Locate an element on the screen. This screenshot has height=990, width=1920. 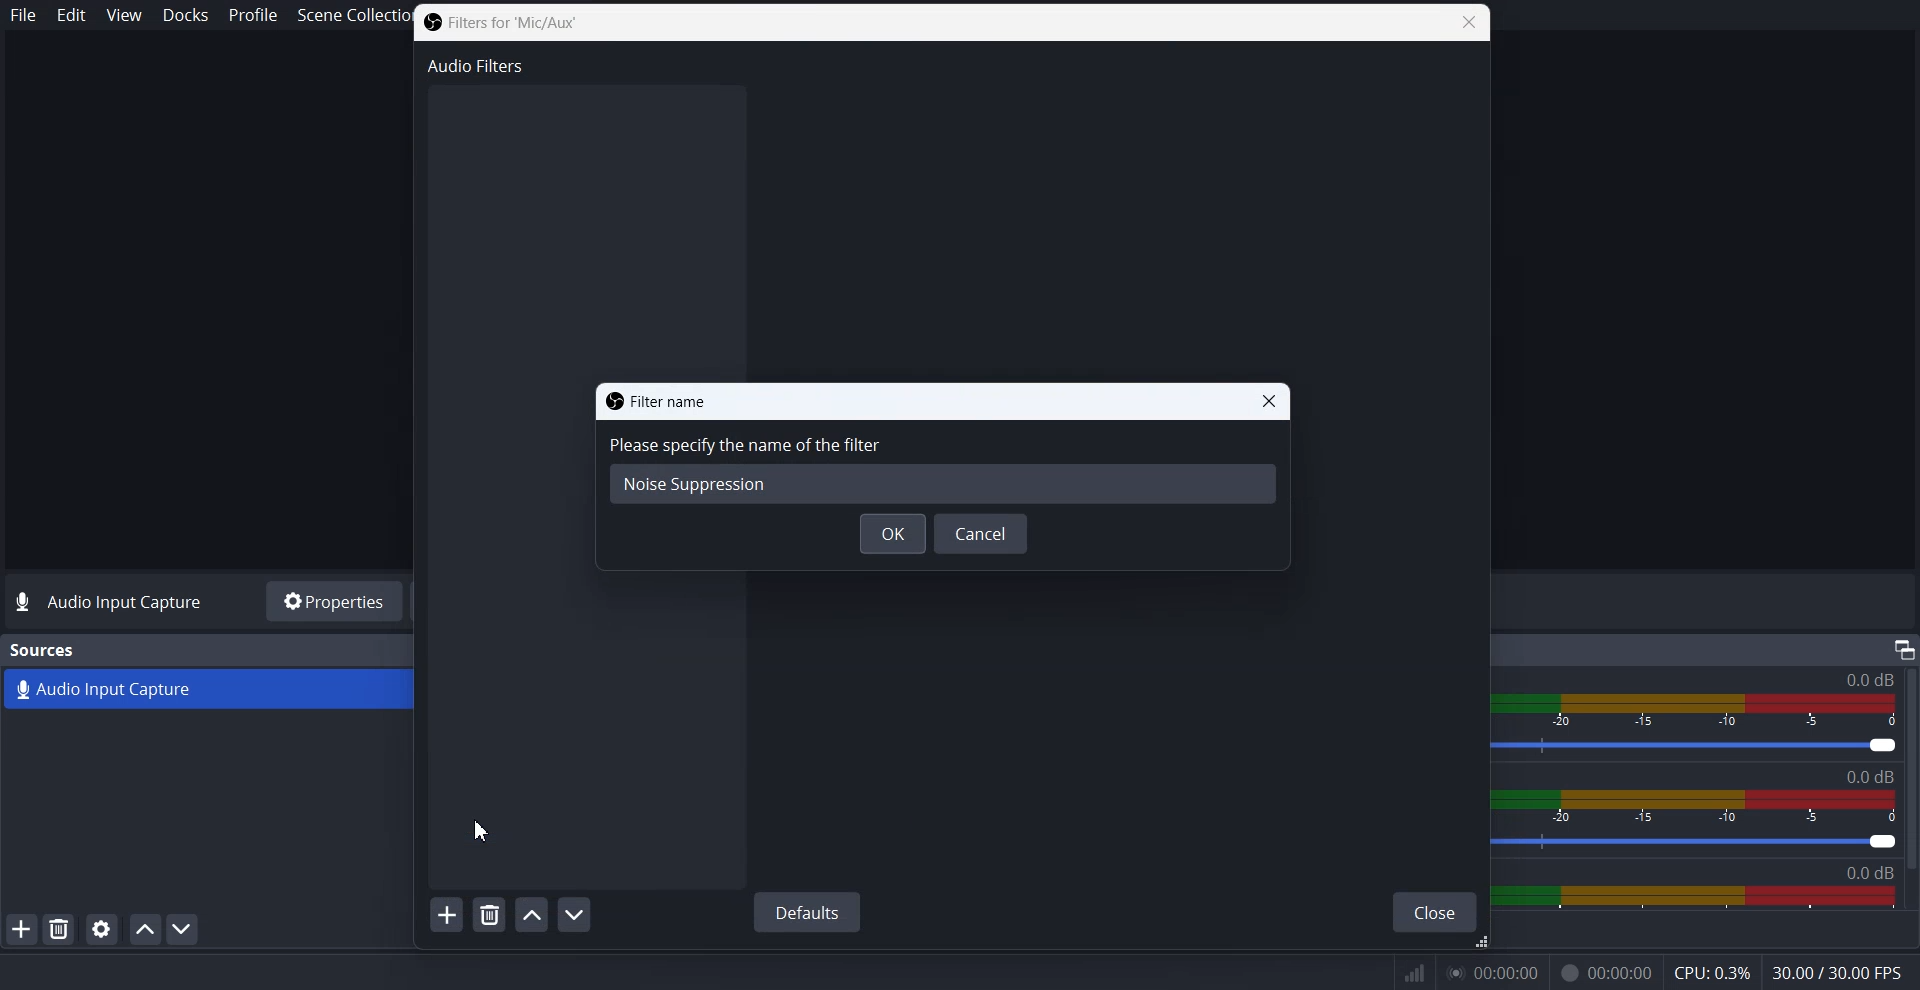
Profile is located at coordinates (253, 15).